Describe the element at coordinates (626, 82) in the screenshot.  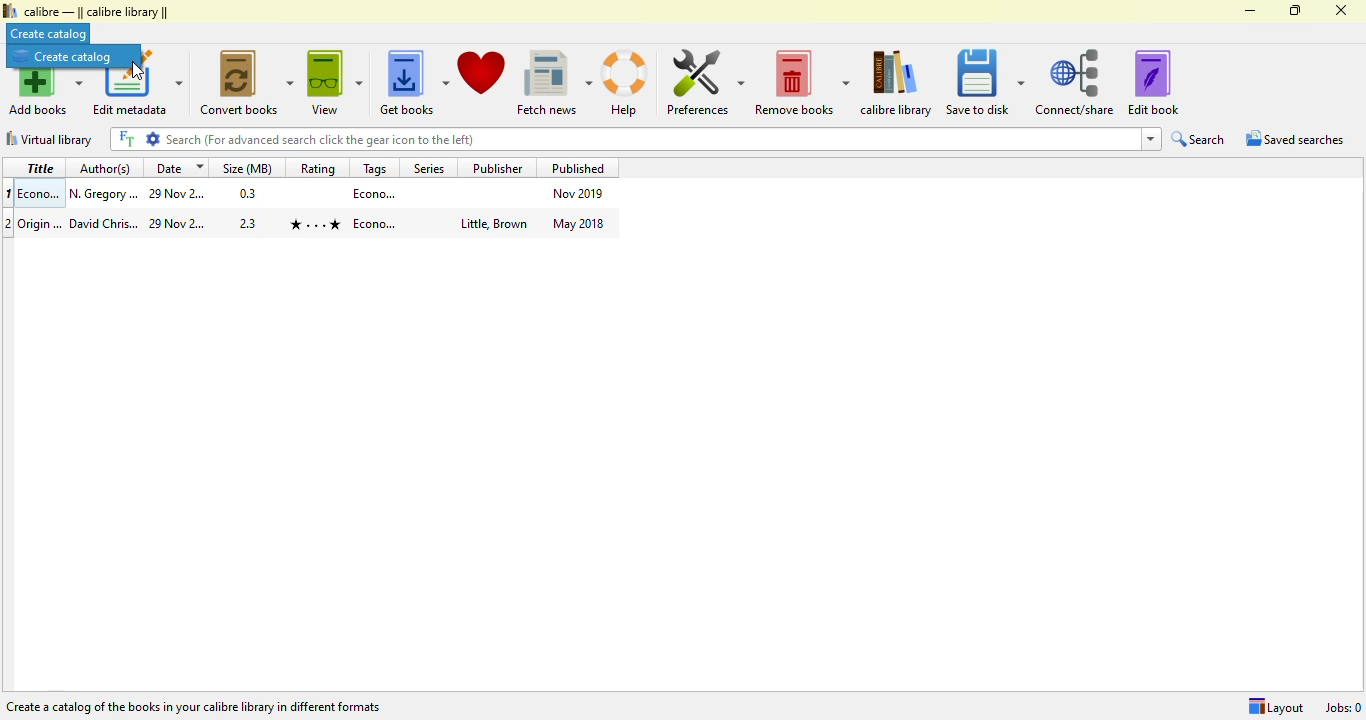
I see `help` at that location.